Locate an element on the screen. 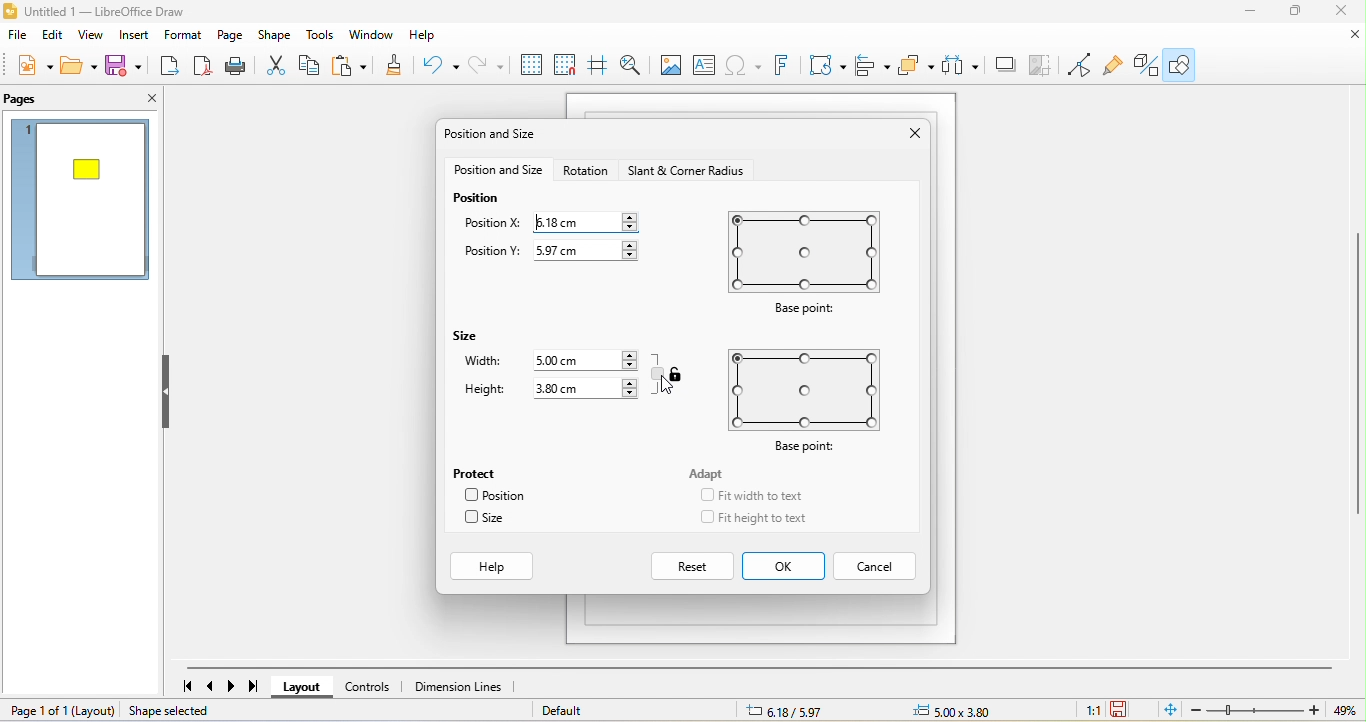 This screenshot has width=1366, height=722. fit width to text is located at coordinates (753, 495).